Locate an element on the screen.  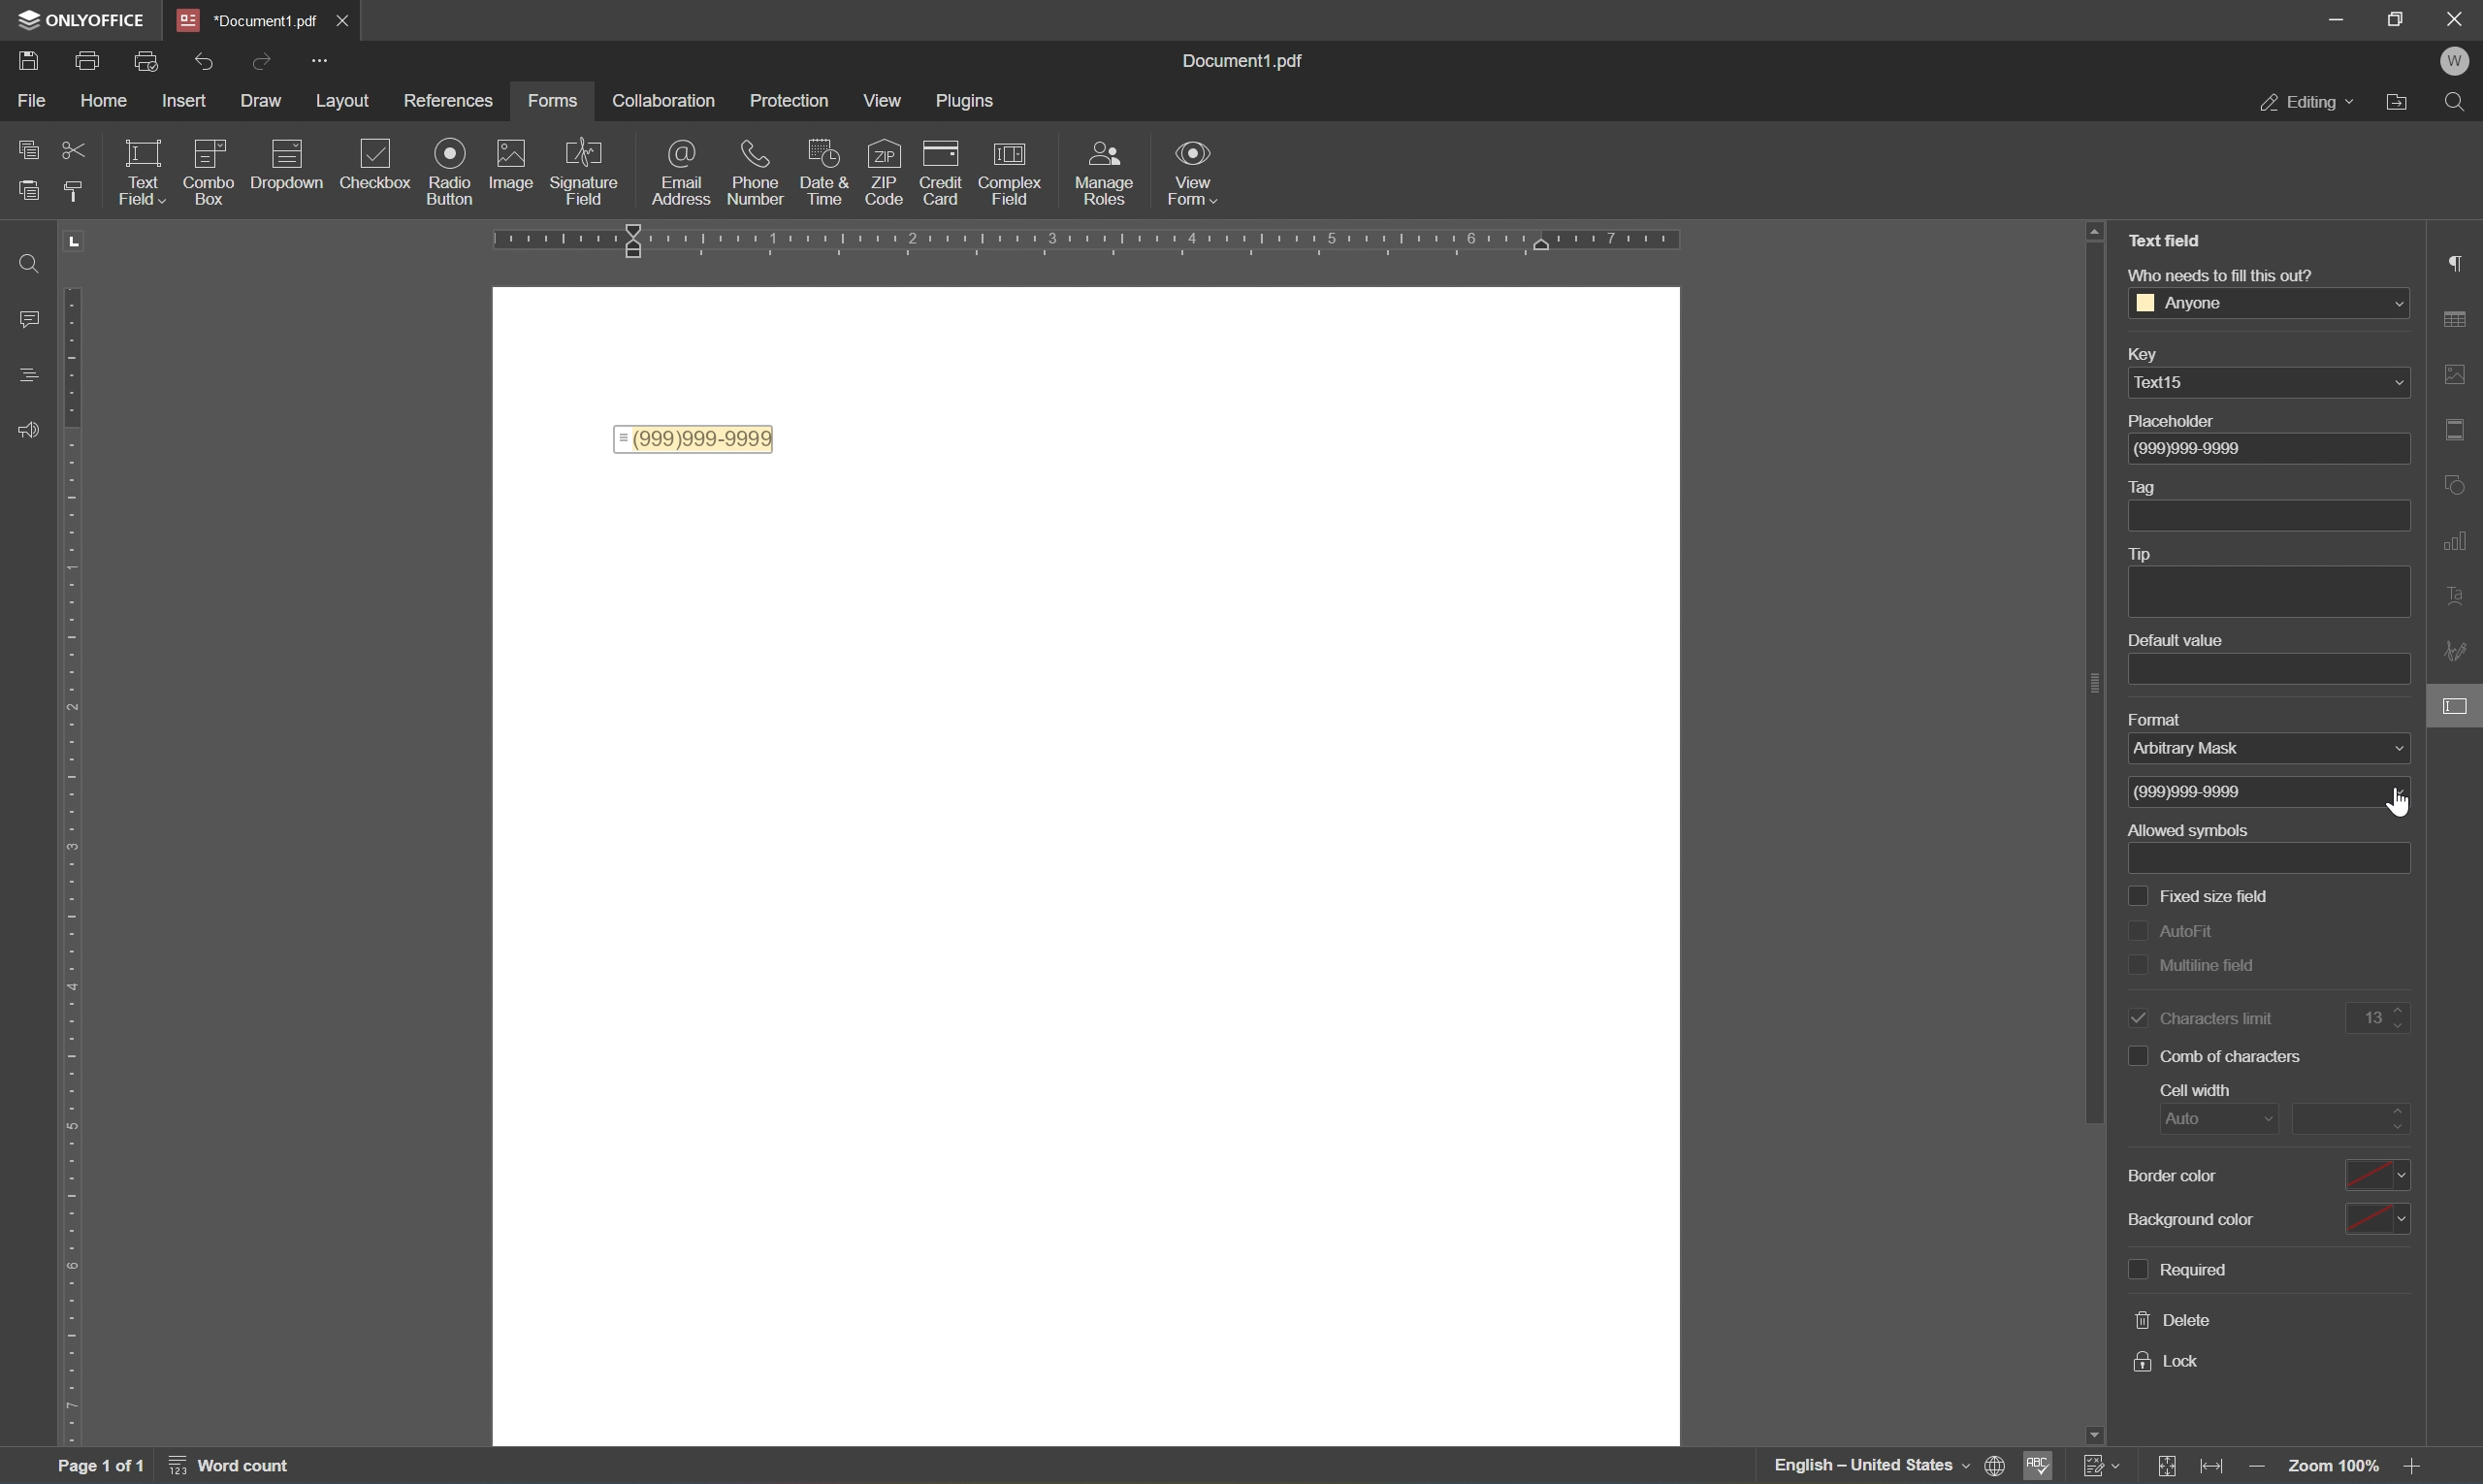
phone number format is located at coordinates (2196, 791).